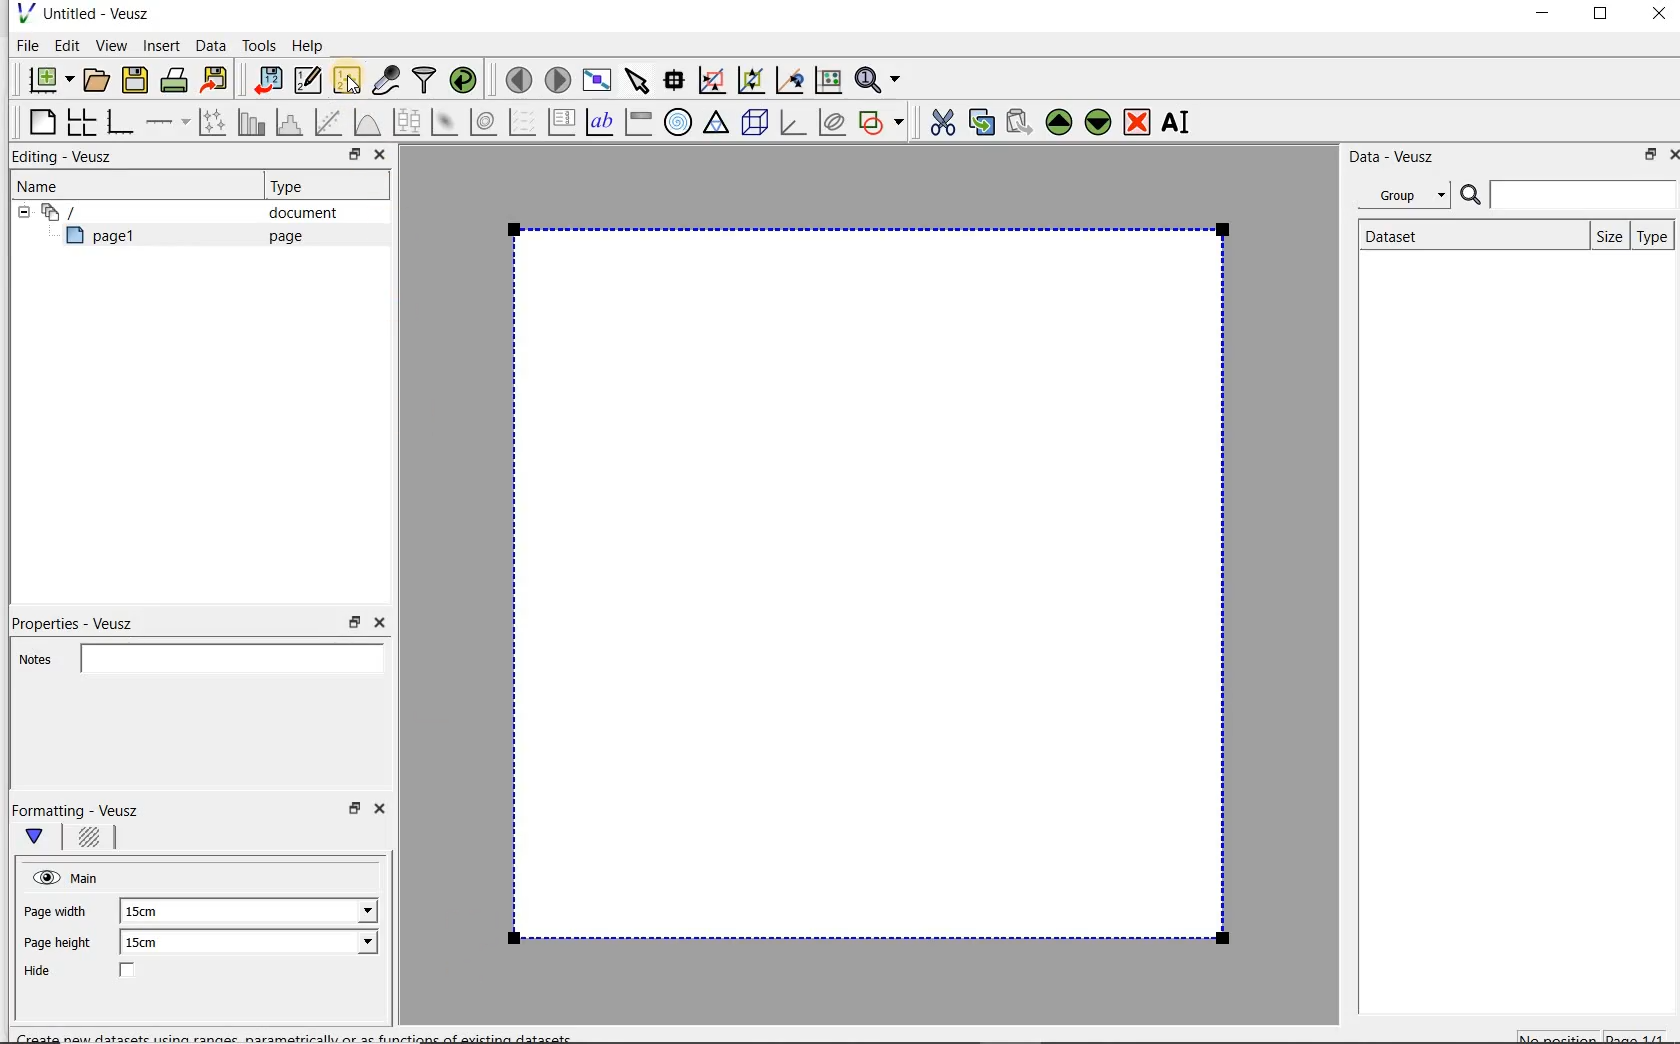  Describe the element at coordinates (24, 46) in the screenshot. I see `File` at that location.